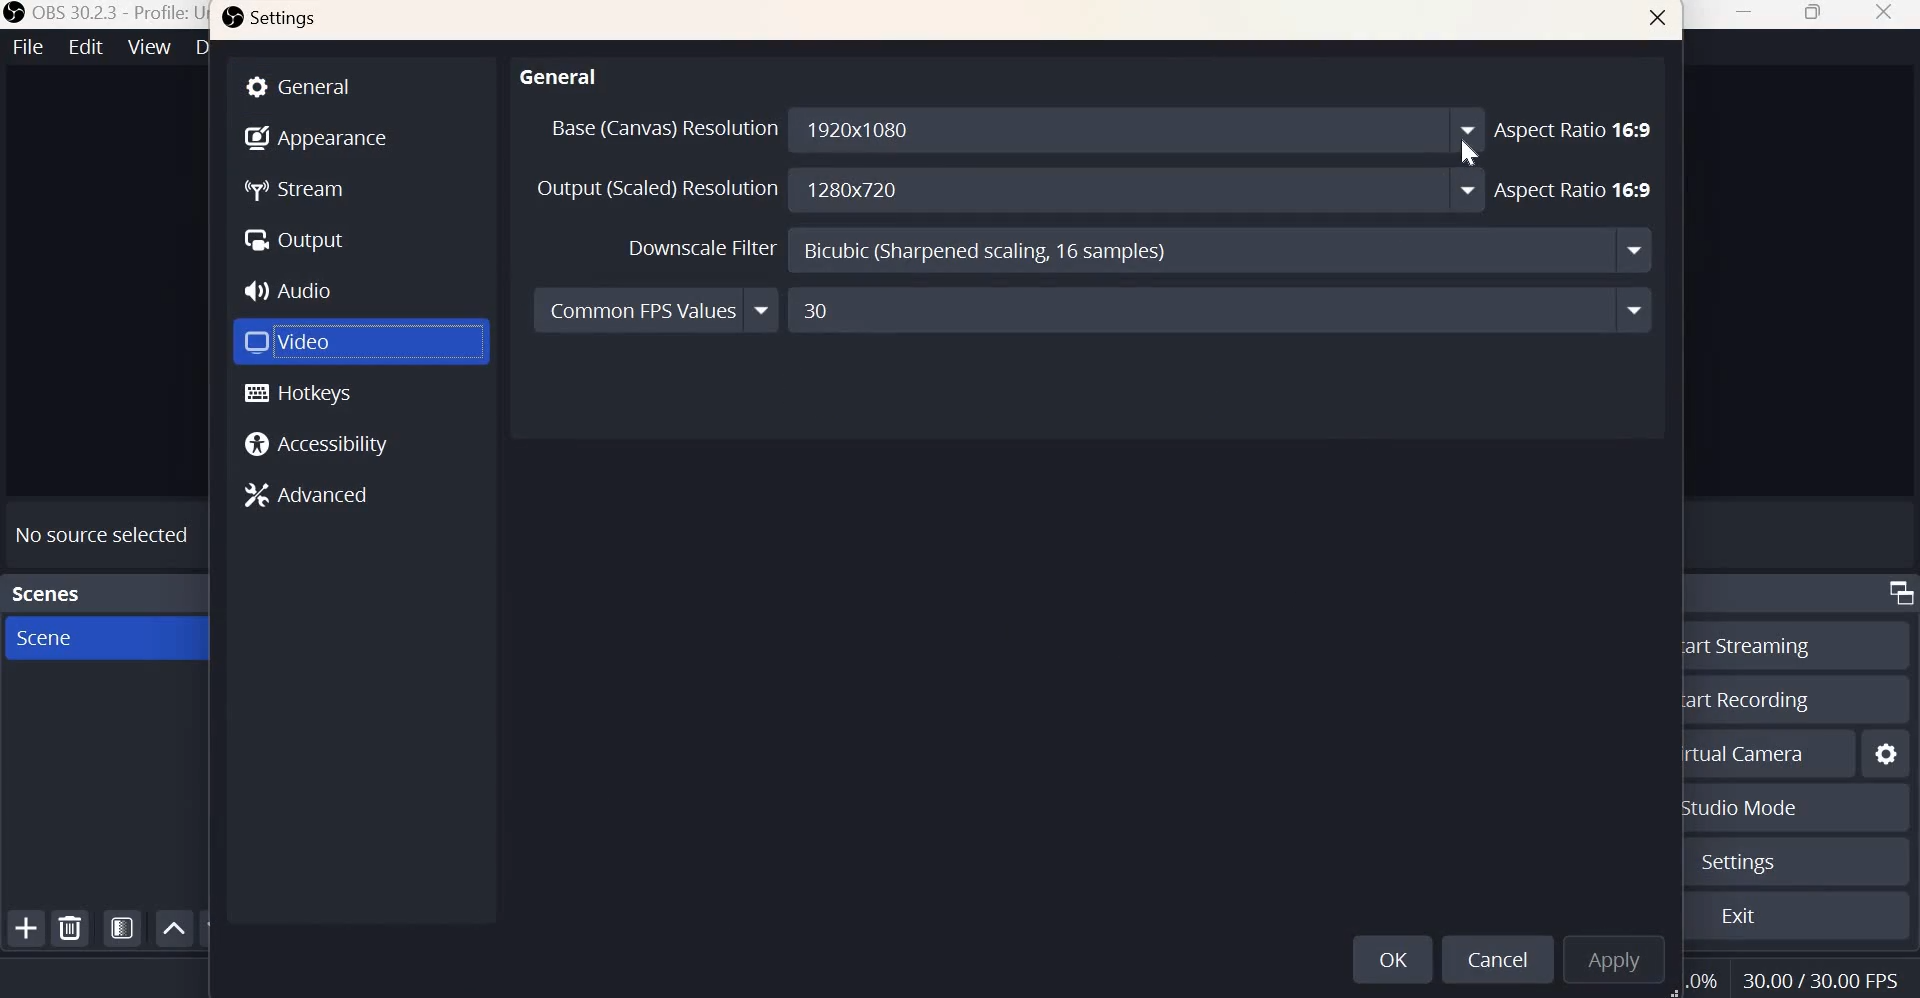 Image resolution: width=1920 pixels, height=998 pixels. I want to click on Settings, so click(272, 21).